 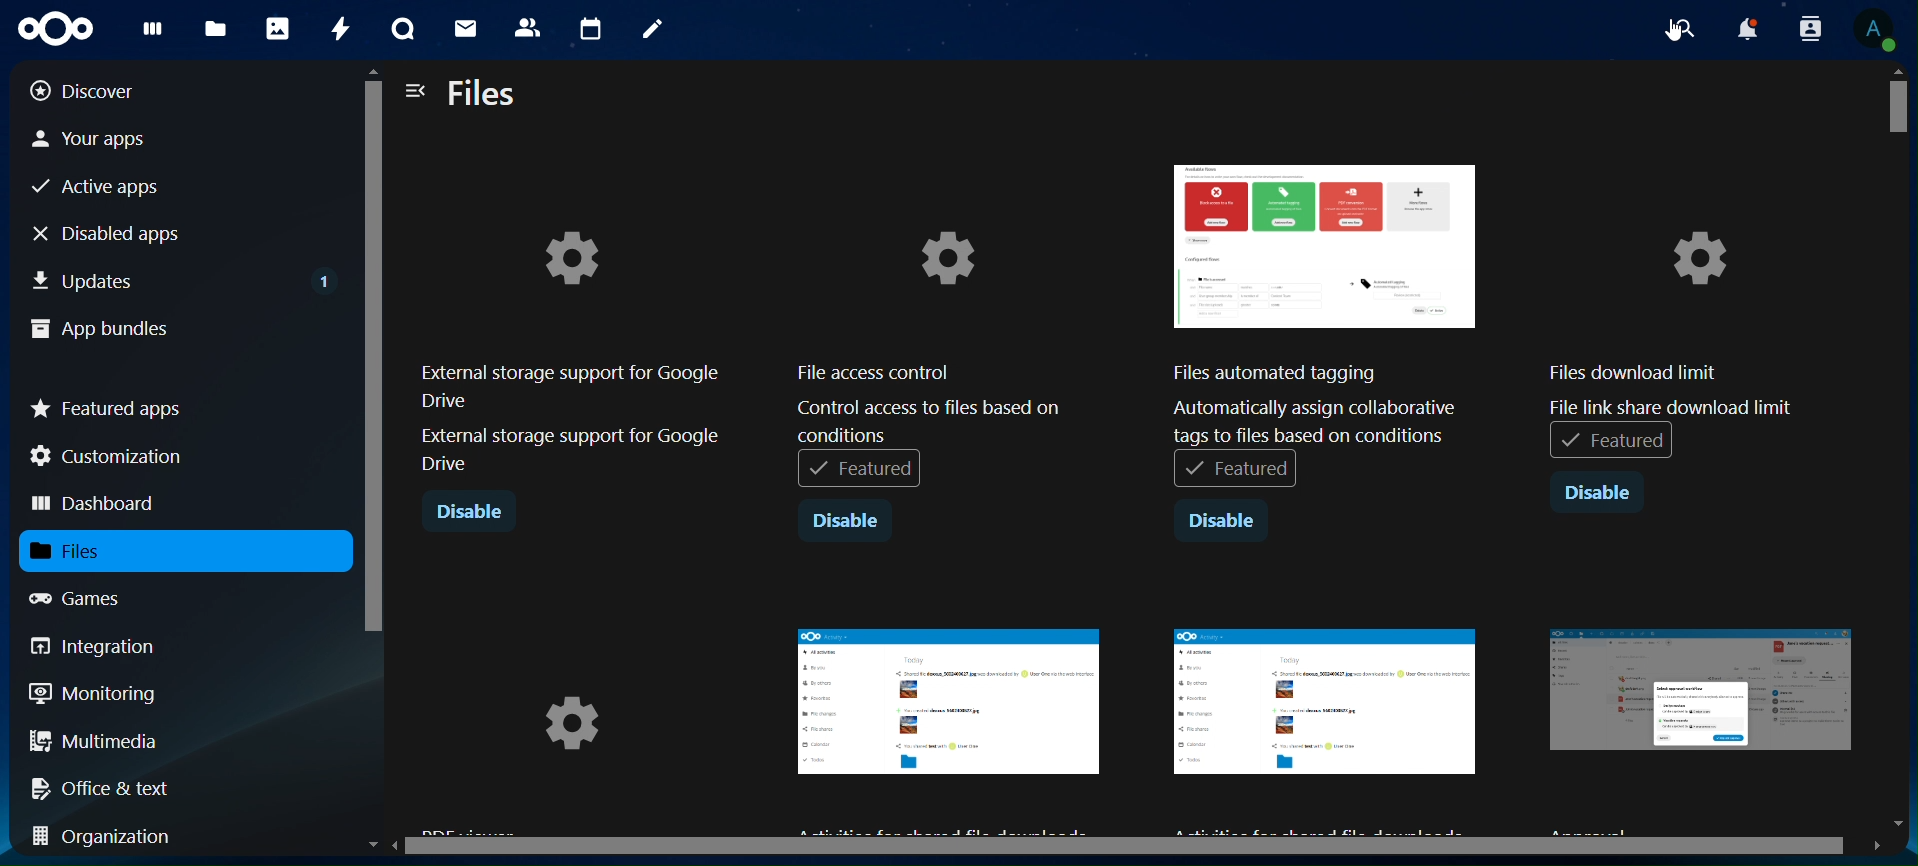 What do you see at coordinates (845, 523) in the screenshot?
I see `disable` at bounding box center [845, 523].